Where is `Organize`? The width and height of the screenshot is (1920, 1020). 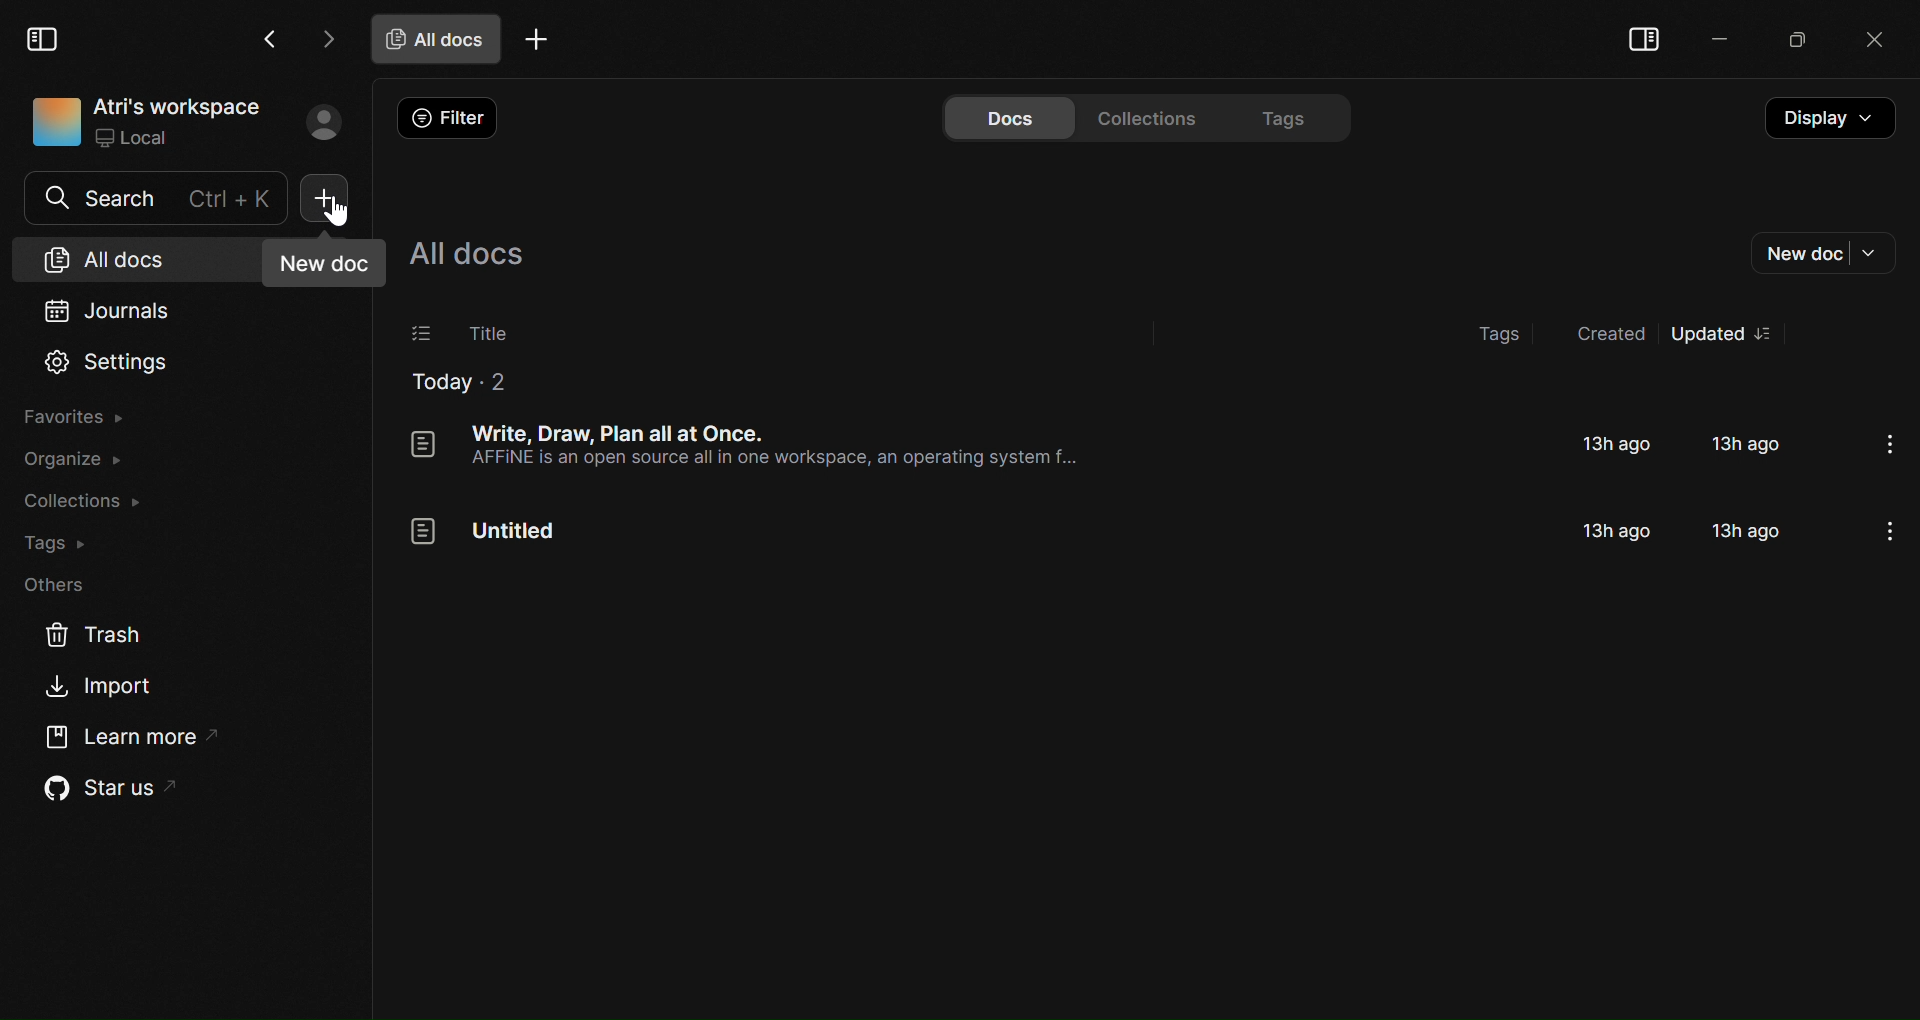
Organize is located at coordinates (82, 460).